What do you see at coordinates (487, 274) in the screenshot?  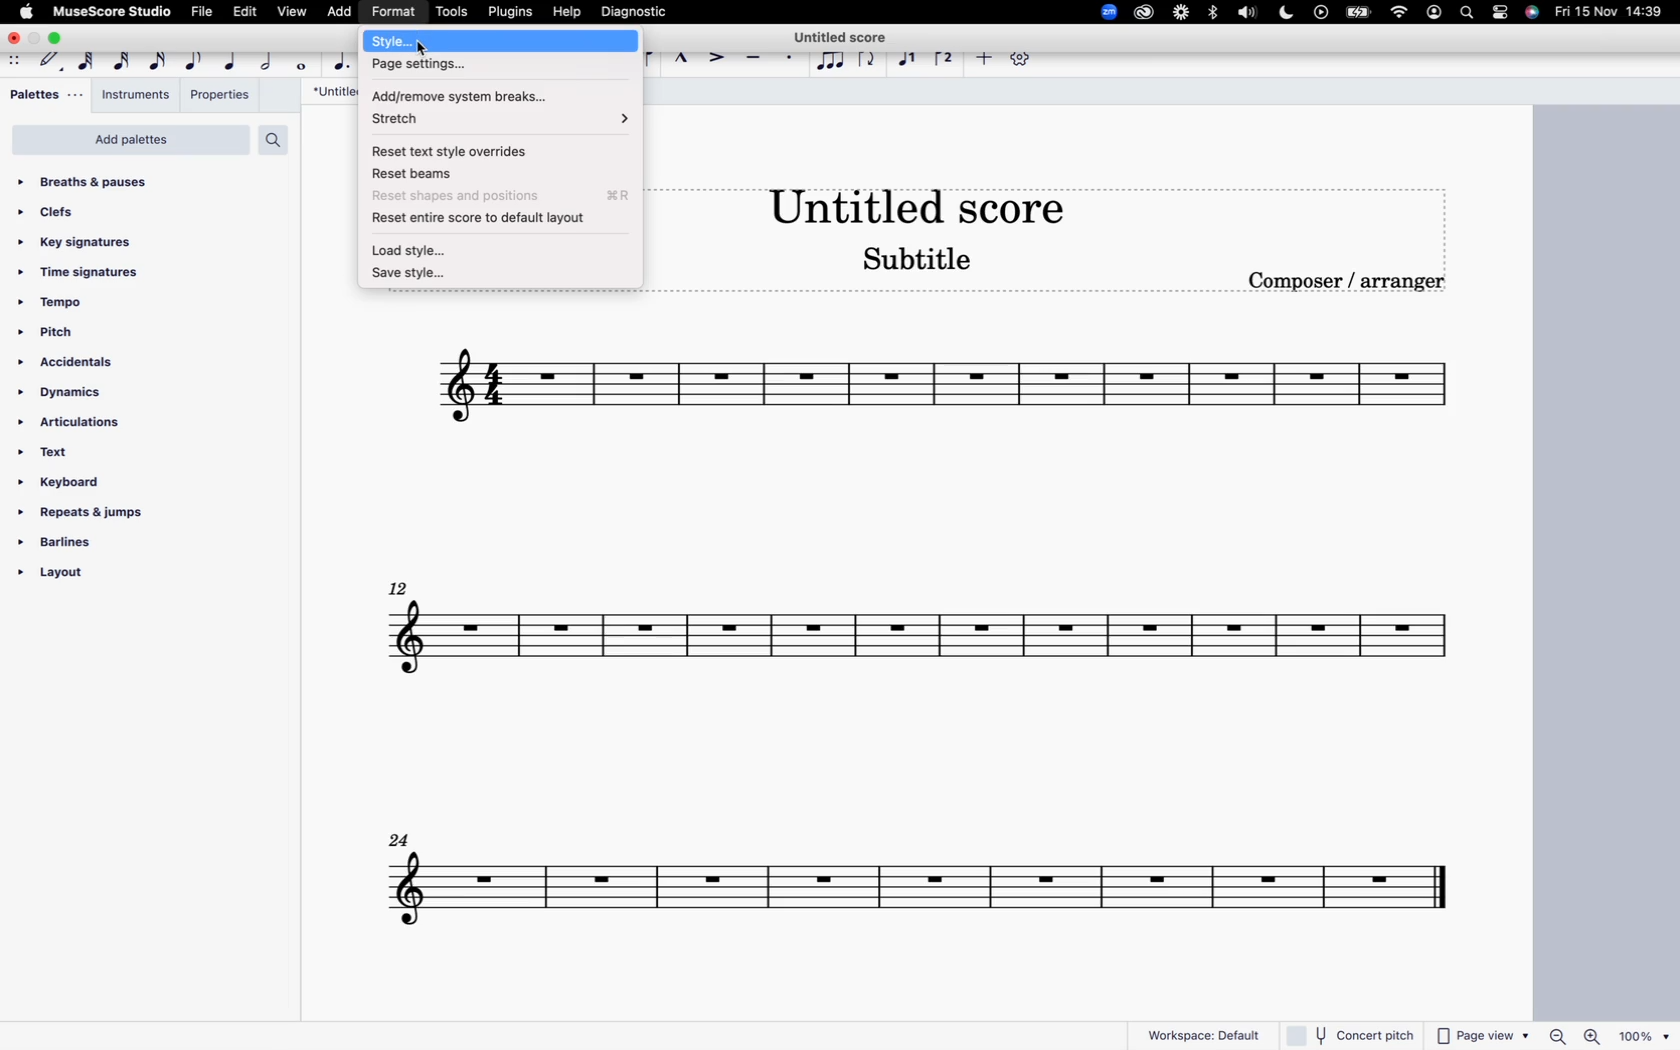 I see `save style` at bounding box center [487, 274].